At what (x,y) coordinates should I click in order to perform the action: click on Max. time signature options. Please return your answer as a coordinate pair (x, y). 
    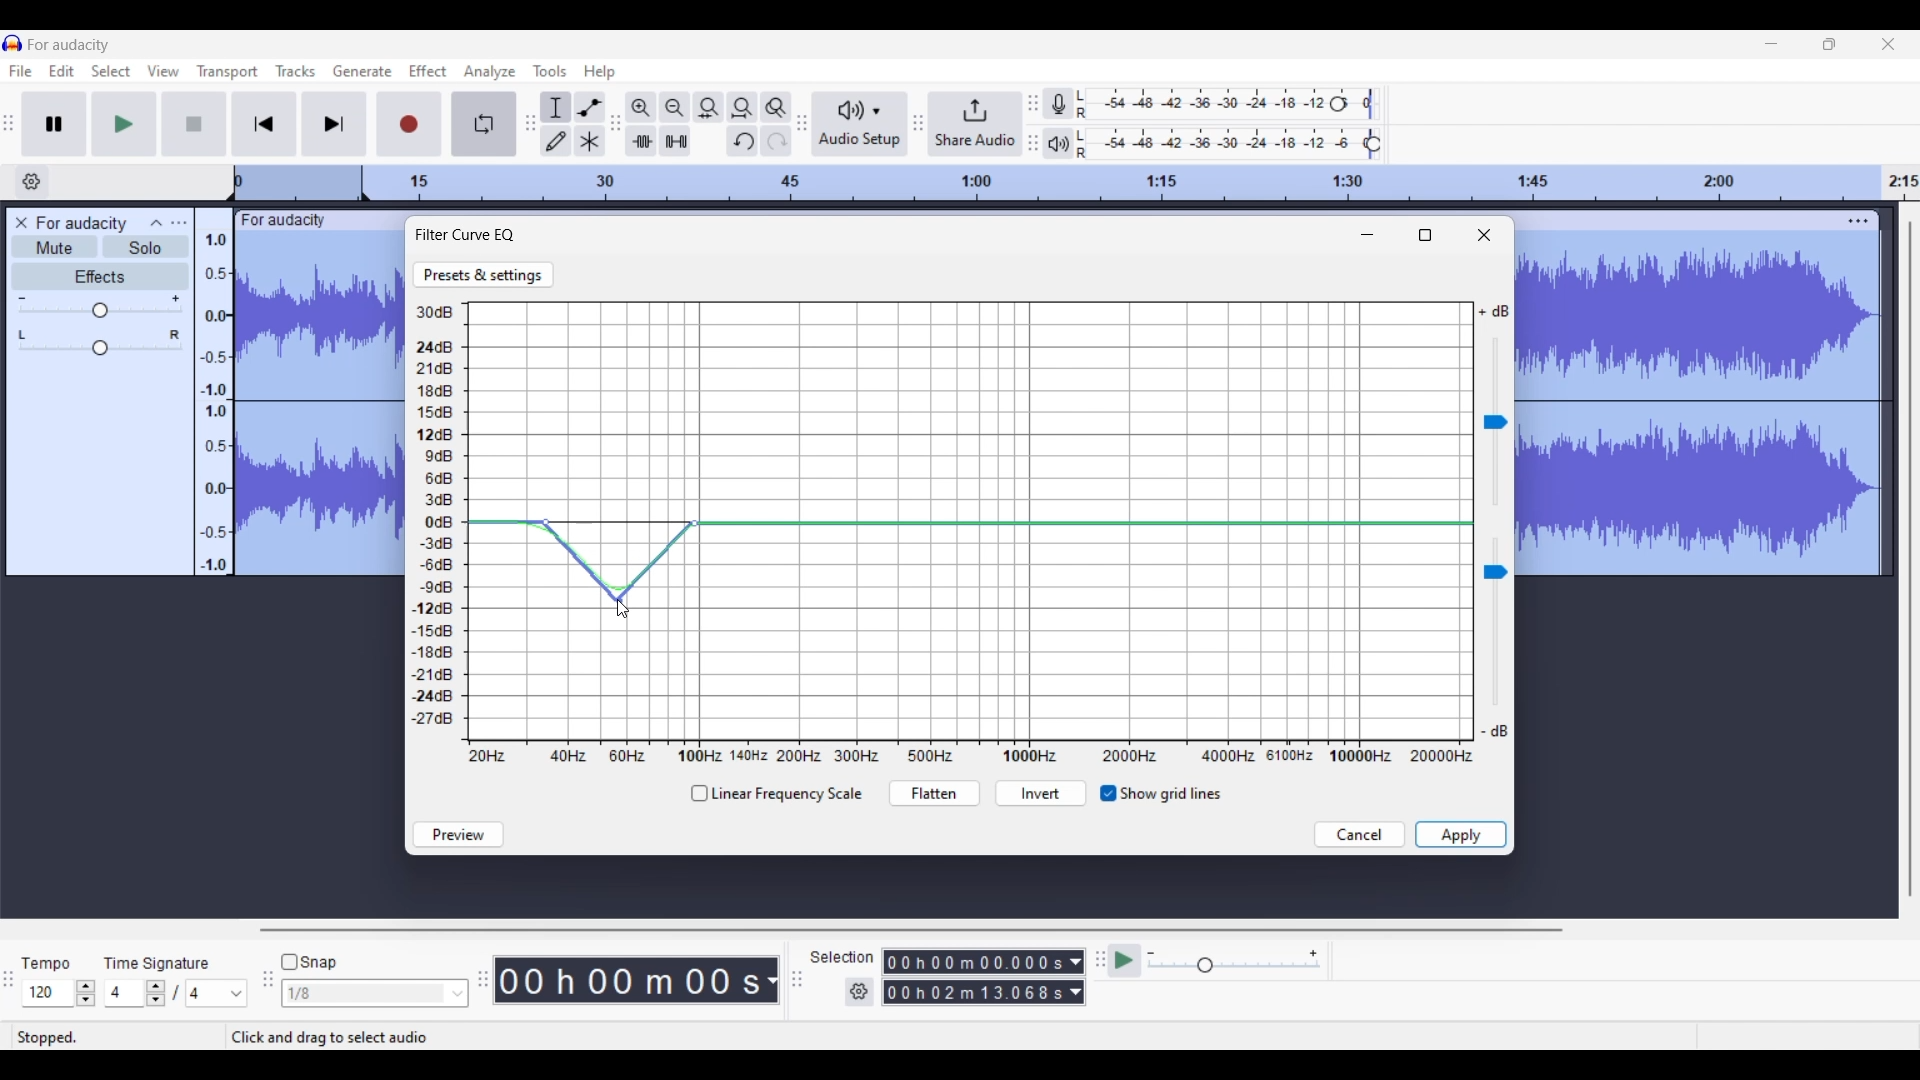
    Looking at the image, I should click on (217, 994).